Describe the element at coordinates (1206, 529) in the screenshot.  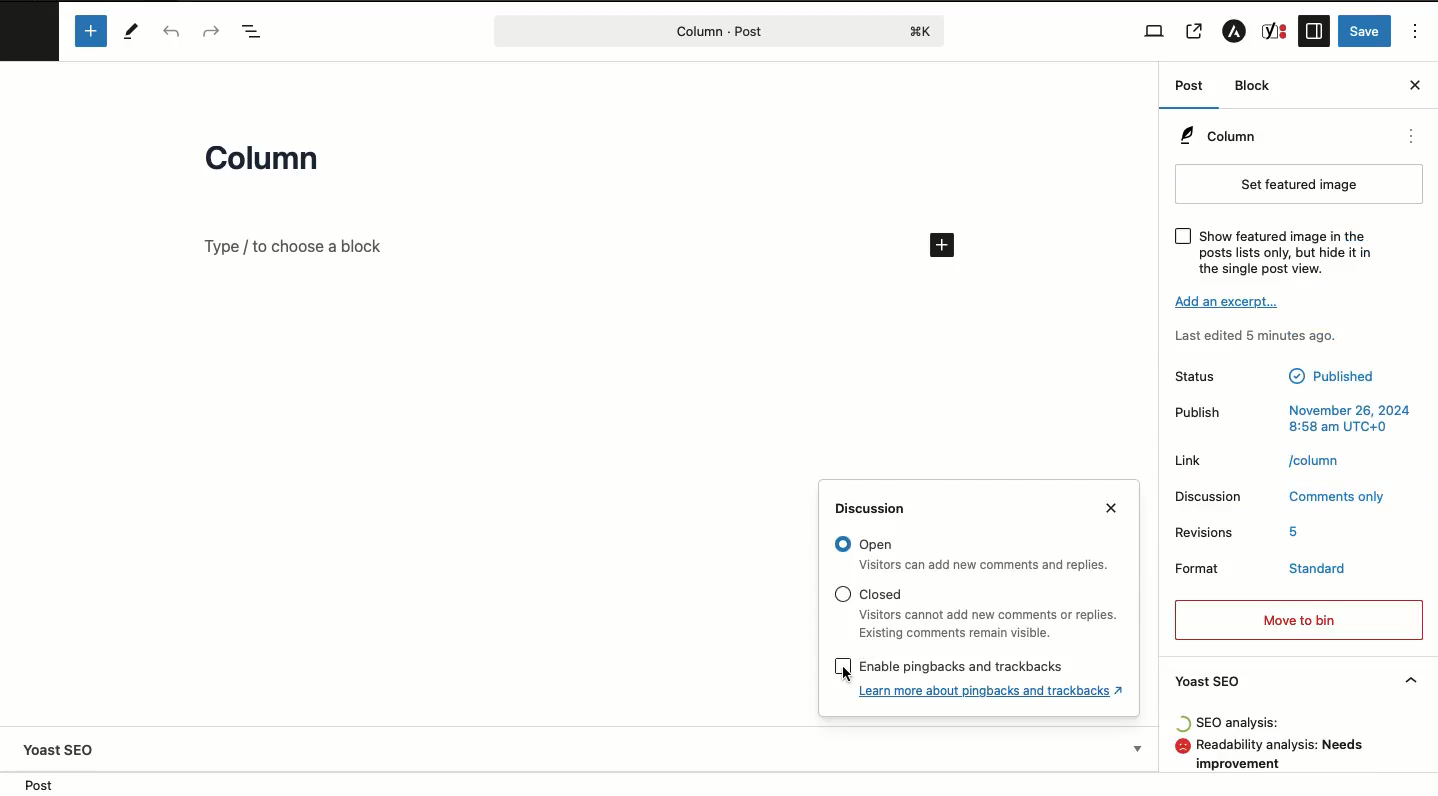
I see `Revisions` at that location.